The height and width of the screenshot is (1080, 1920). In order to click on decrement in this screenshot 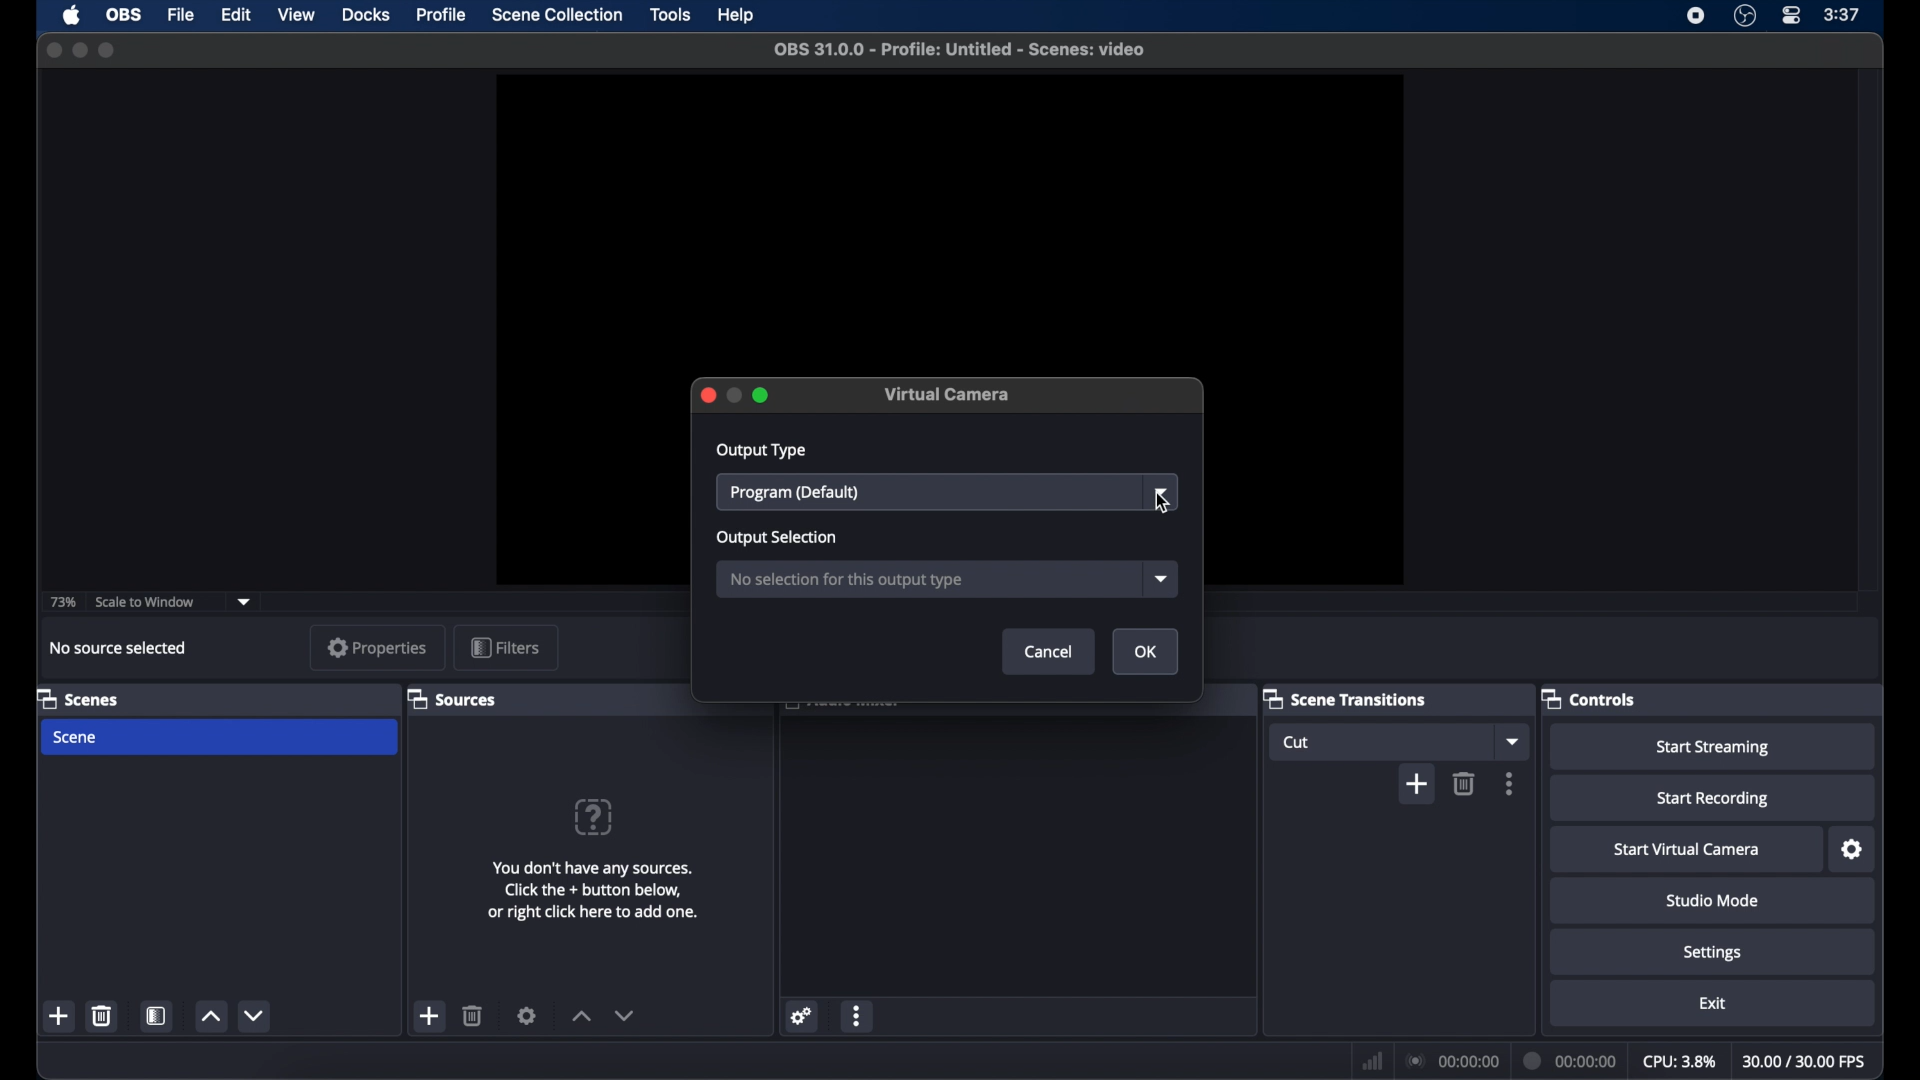, I will do `click(253, 1016)`.